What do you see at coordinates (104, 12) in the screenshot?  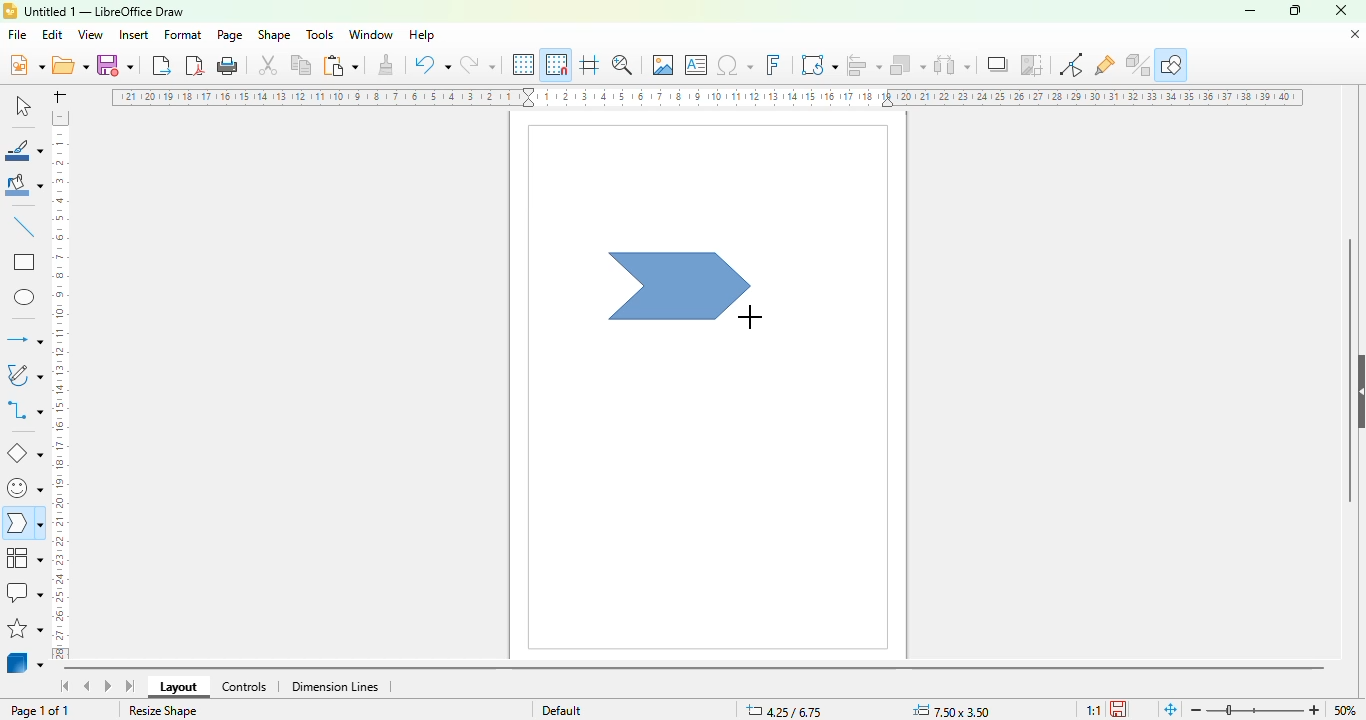 I see `title` at bounding box center [104, 12].